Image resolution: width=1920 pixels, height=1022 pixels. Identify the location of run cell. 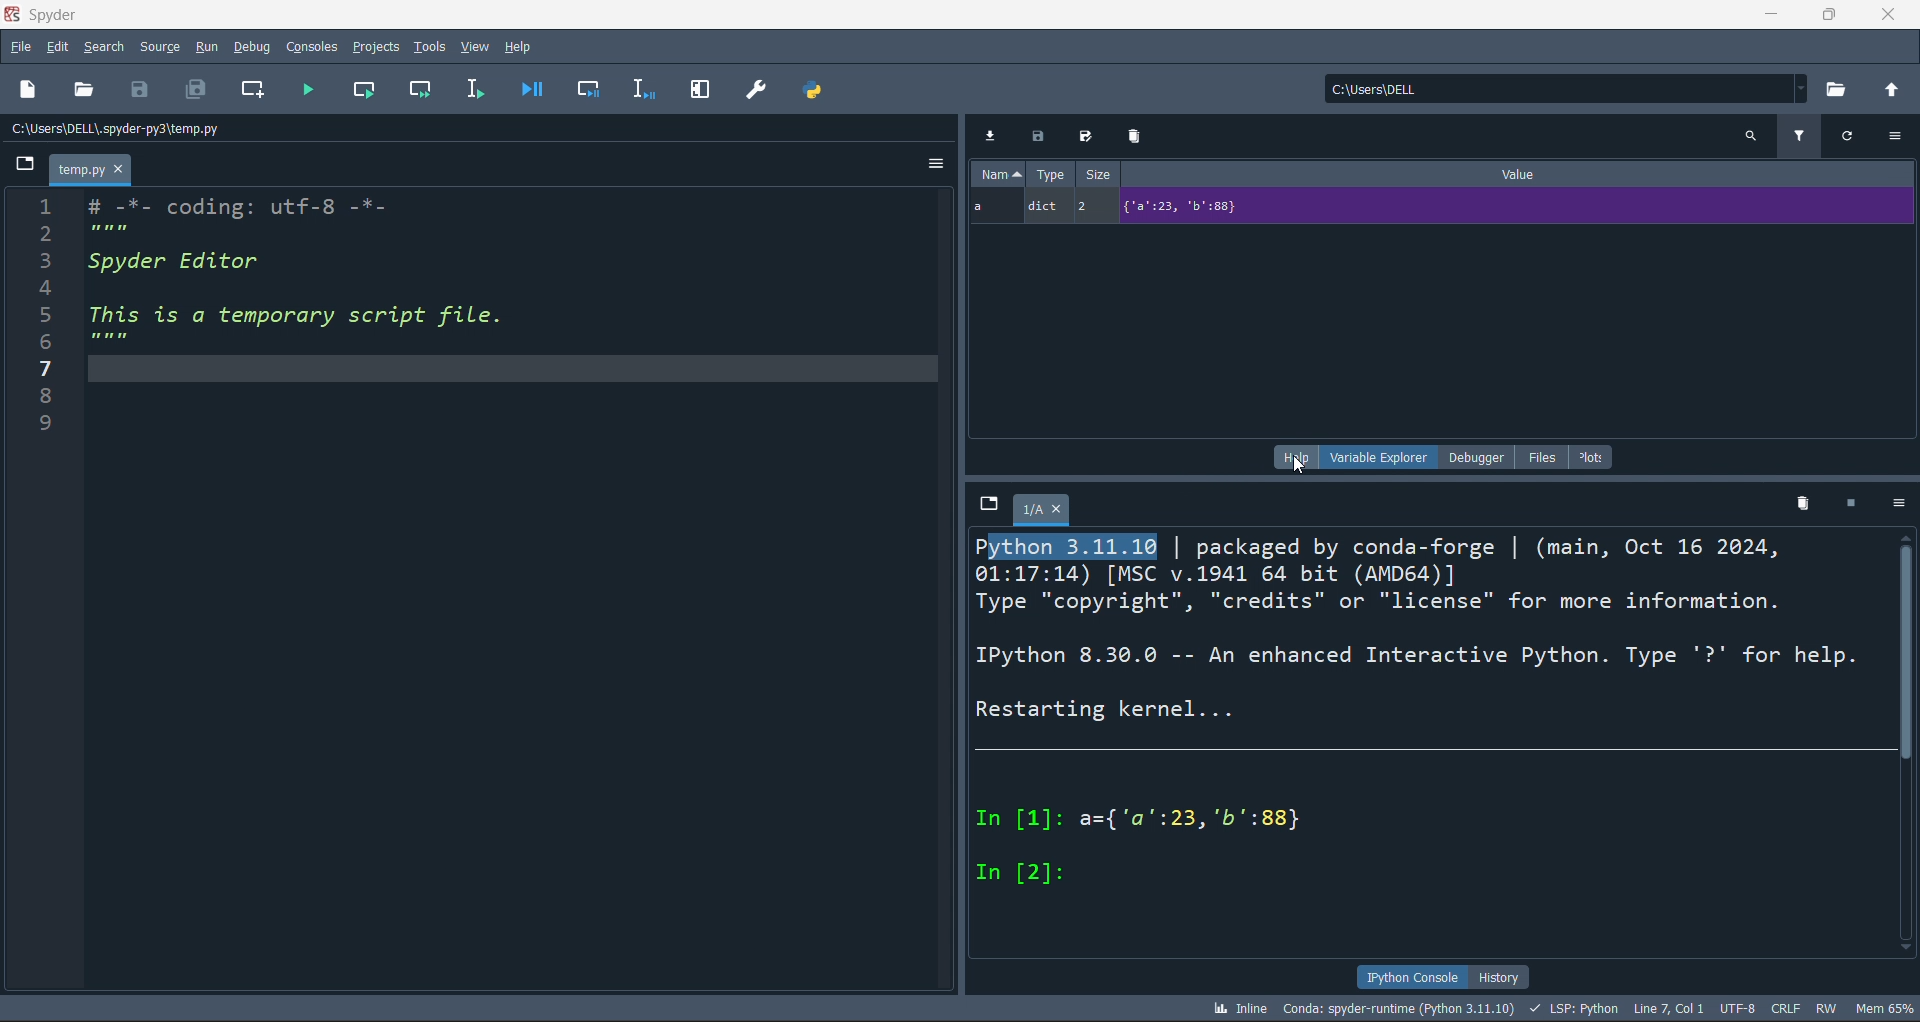
(366, 89).